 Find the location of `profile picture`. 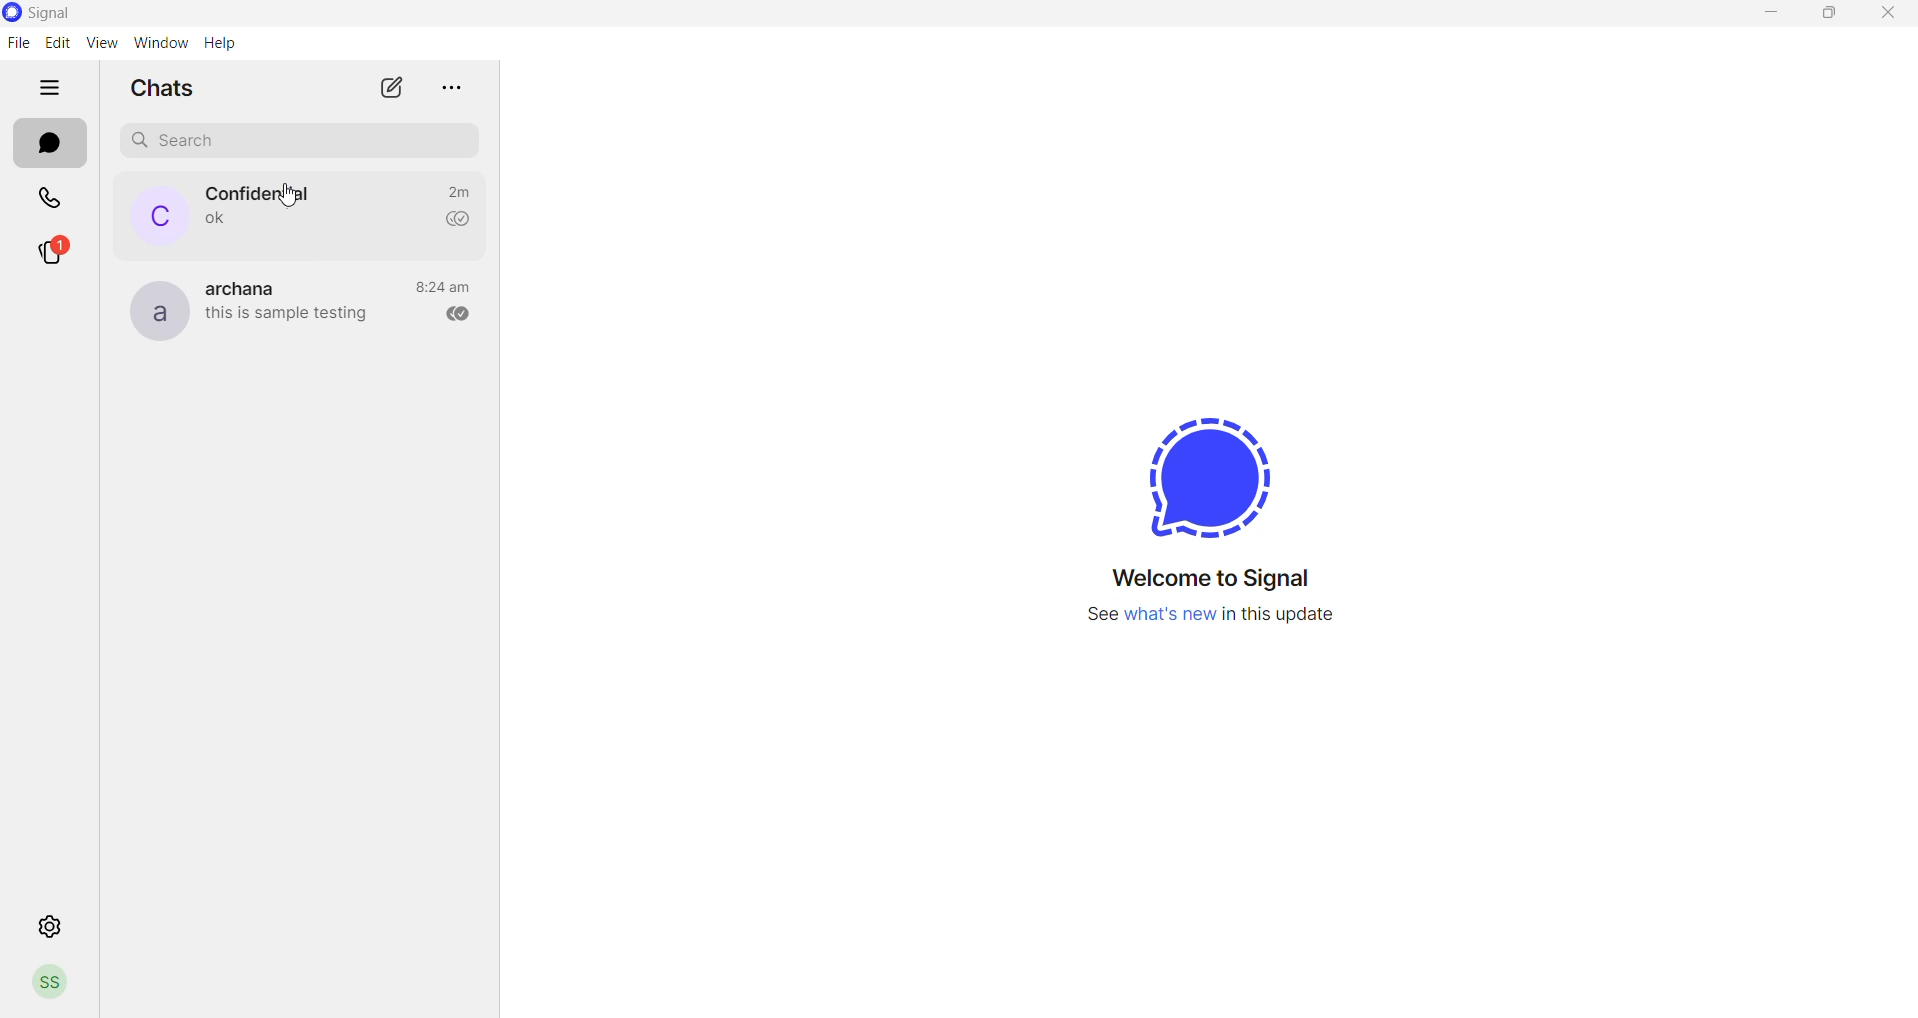

profile picture is located at coordinates (147, 215).